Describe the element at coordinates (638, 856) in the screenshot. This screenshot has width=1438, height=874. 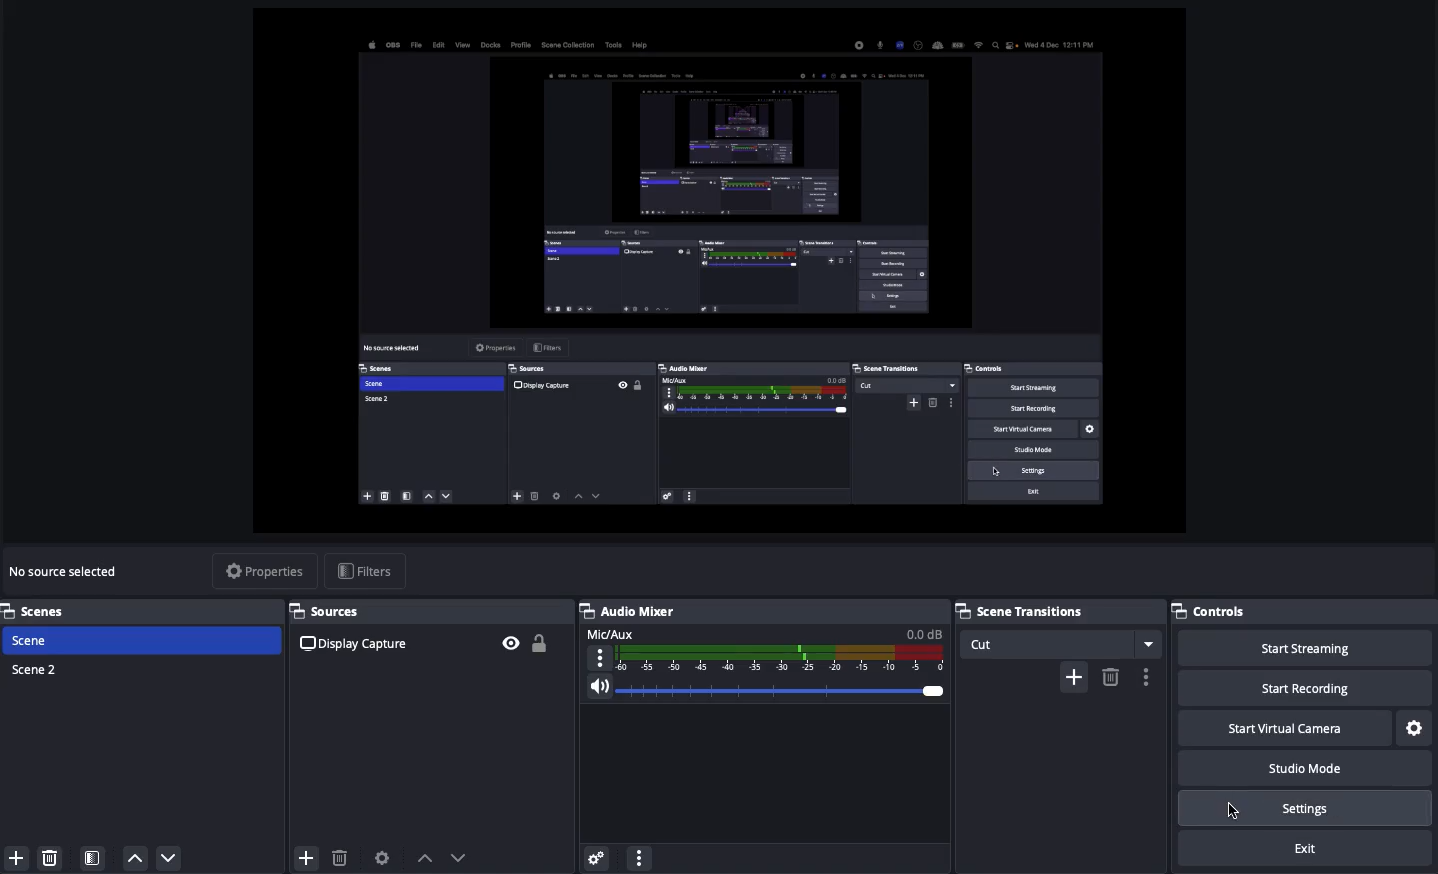
I see `More` at that location.